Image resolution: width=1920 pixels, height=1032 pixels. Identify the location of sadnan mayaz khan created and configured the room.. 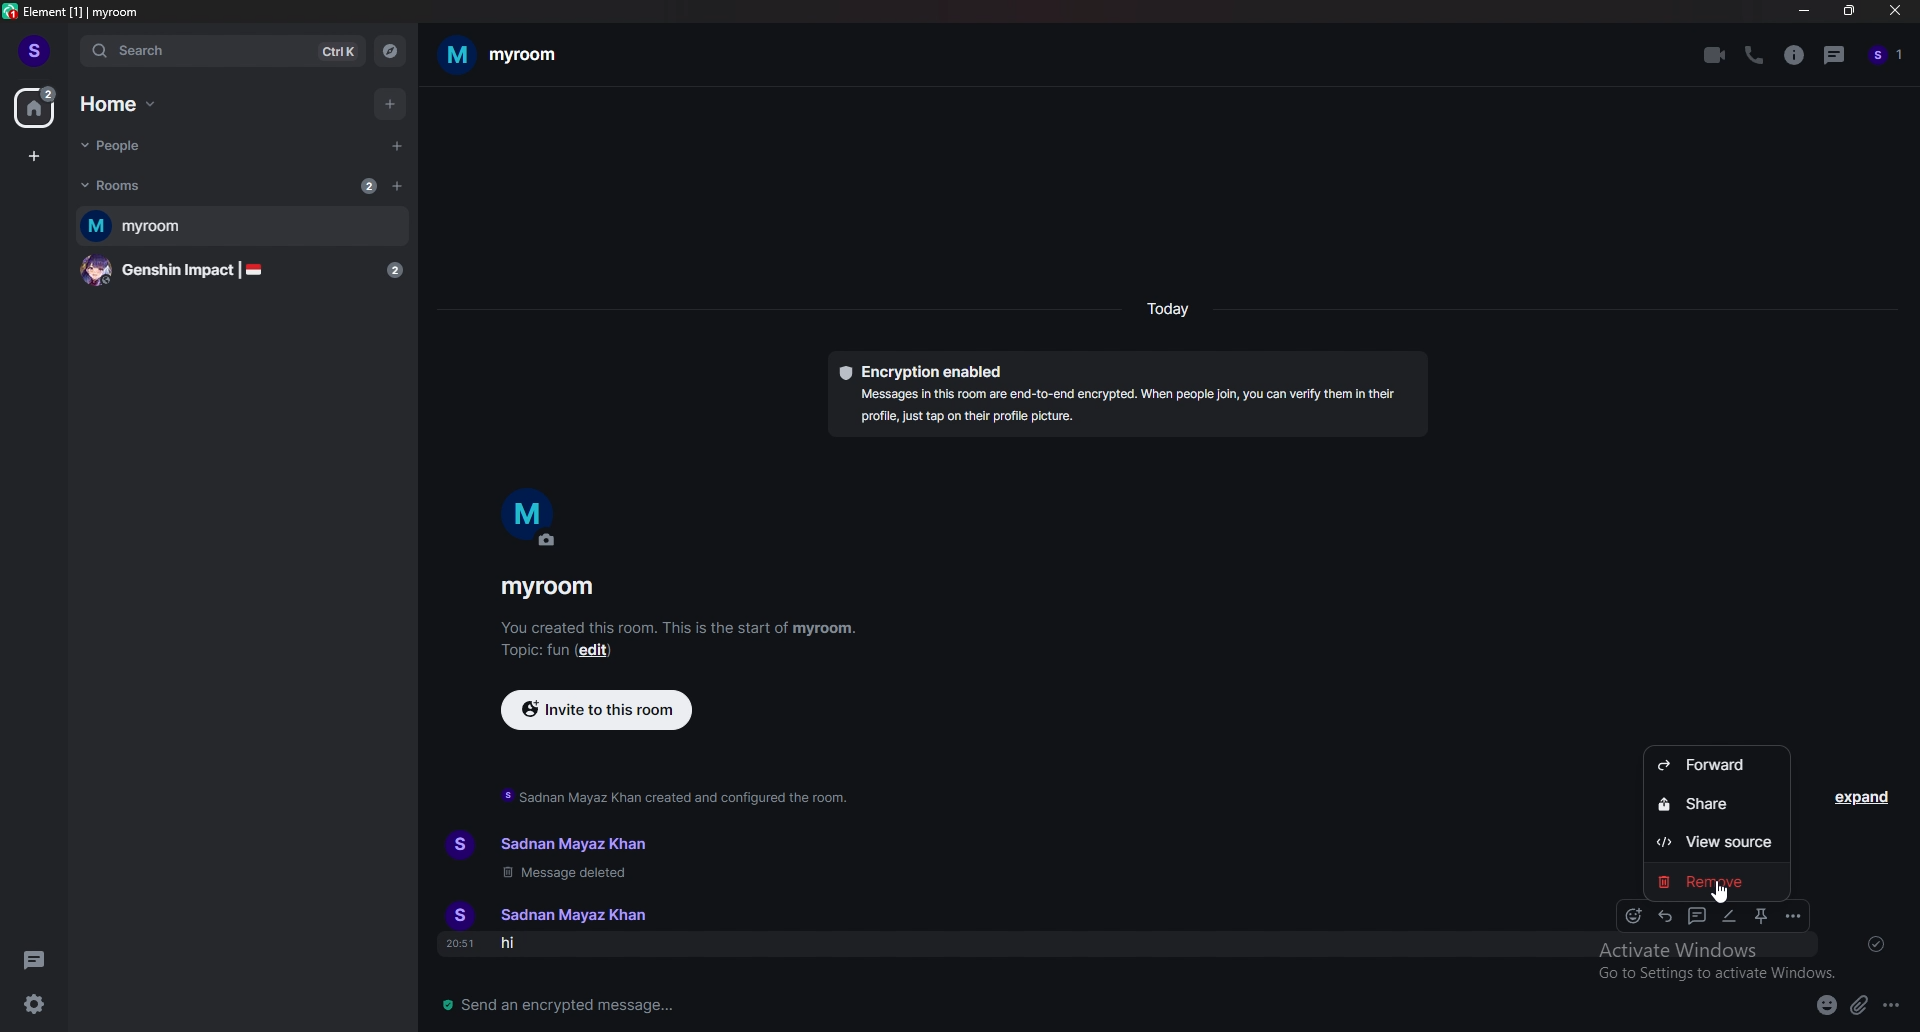
(678, 796).